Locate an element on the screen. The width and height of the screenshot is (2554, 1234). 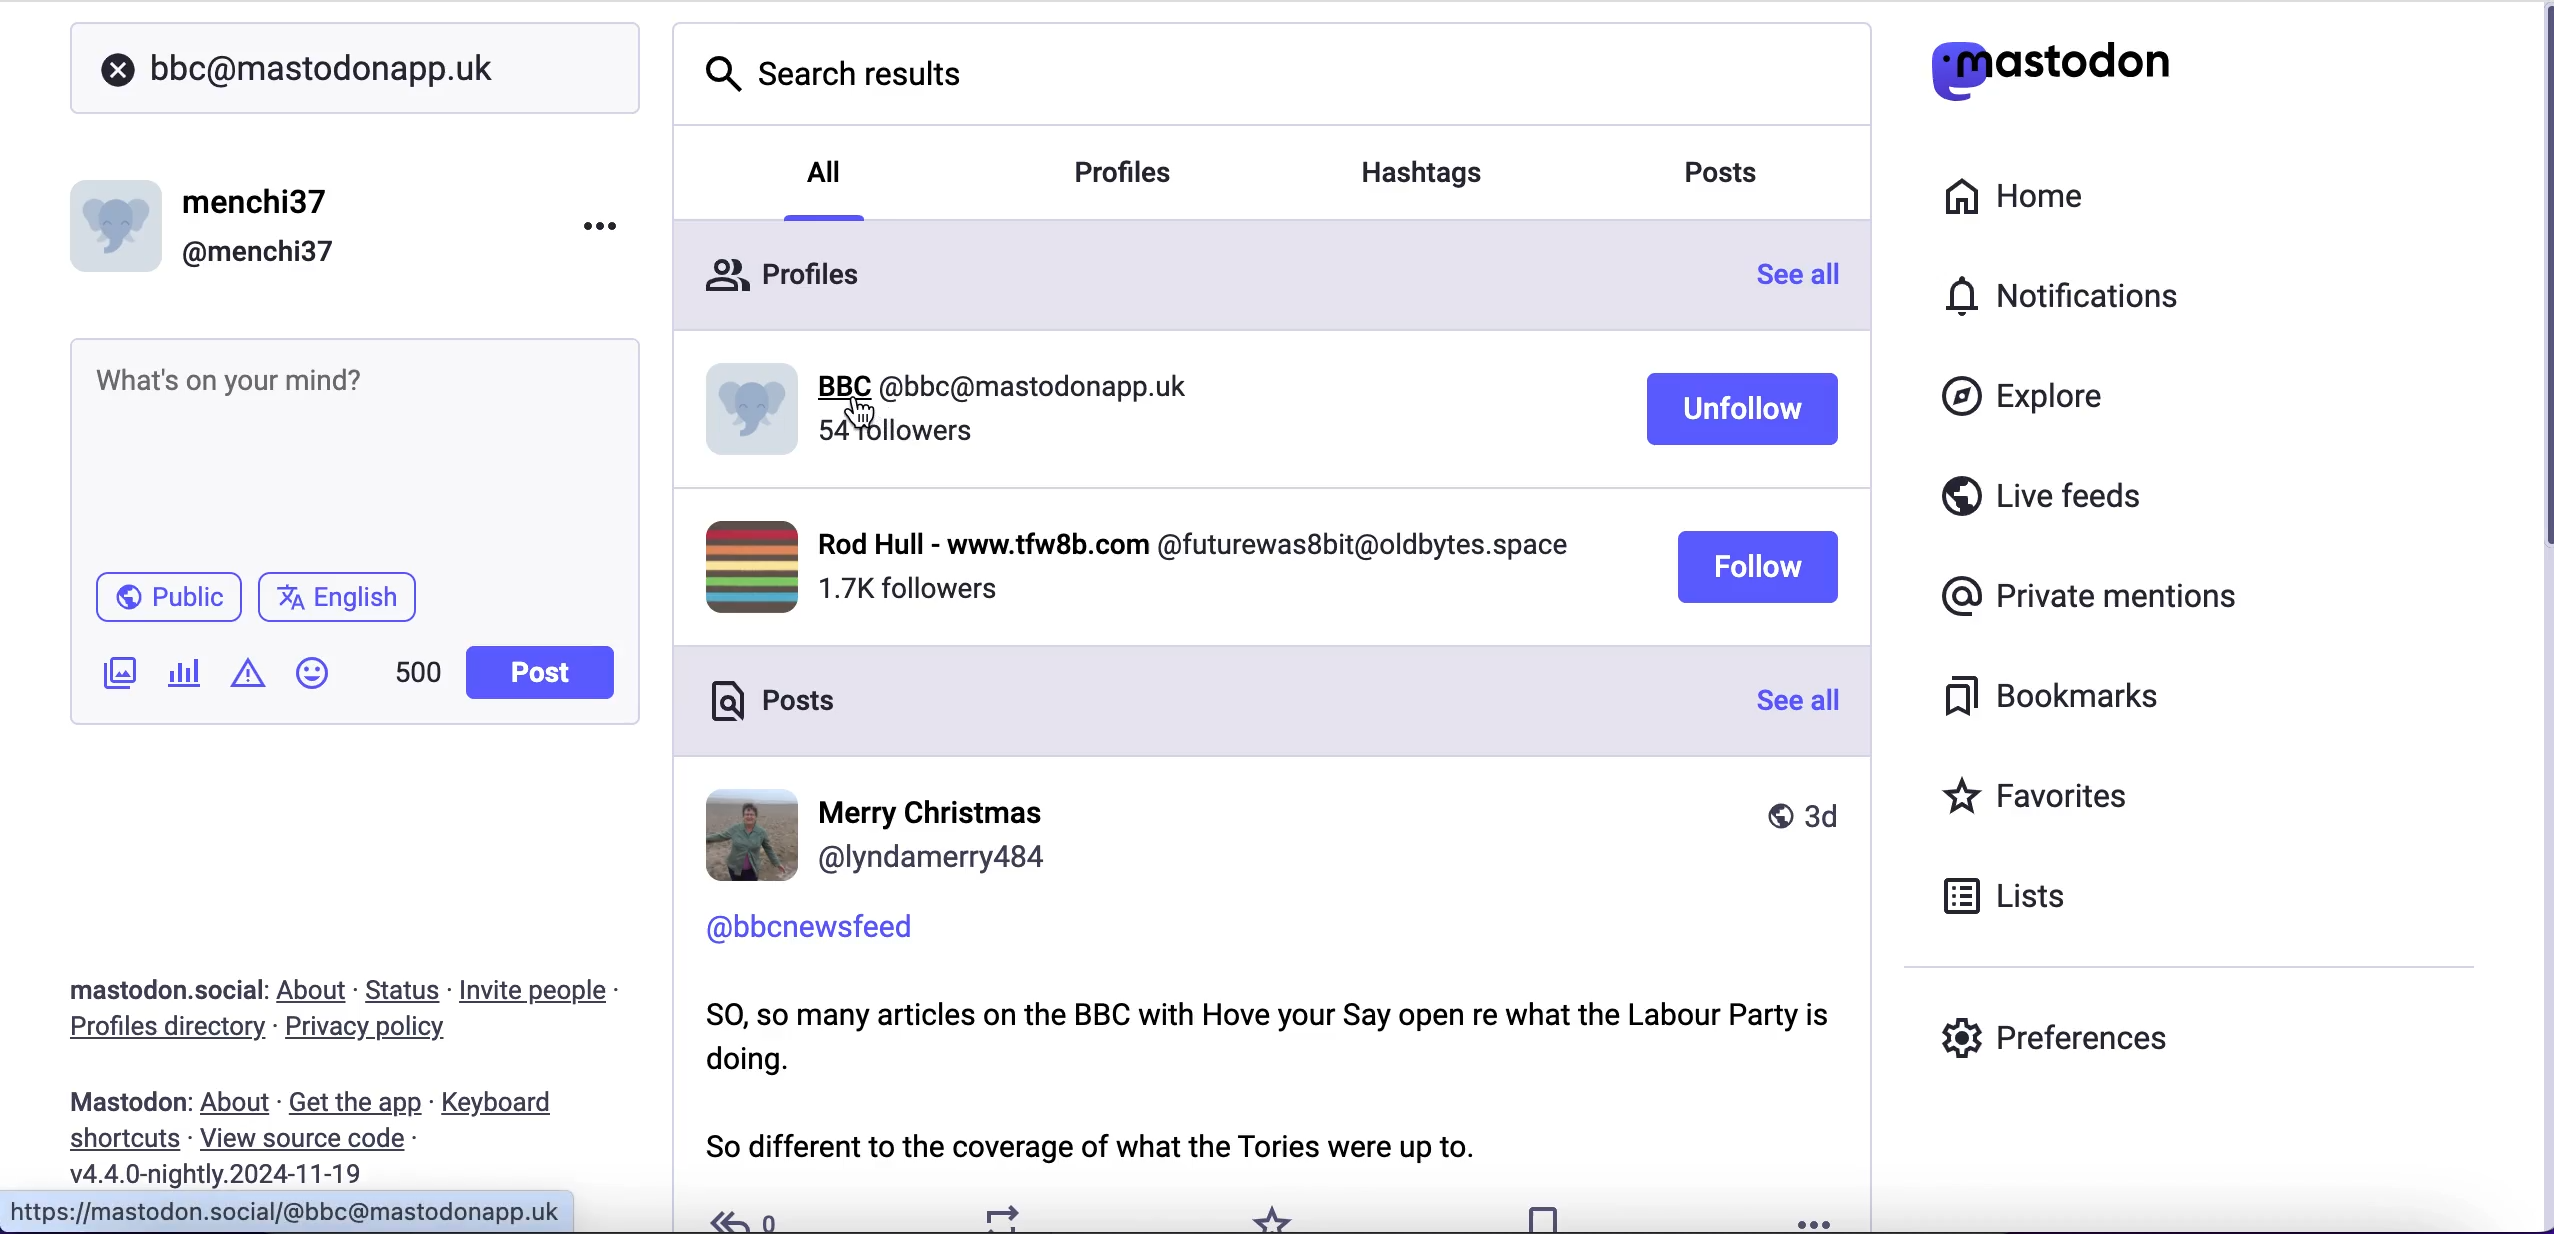
profile picture is located at coordinates (752, 428).